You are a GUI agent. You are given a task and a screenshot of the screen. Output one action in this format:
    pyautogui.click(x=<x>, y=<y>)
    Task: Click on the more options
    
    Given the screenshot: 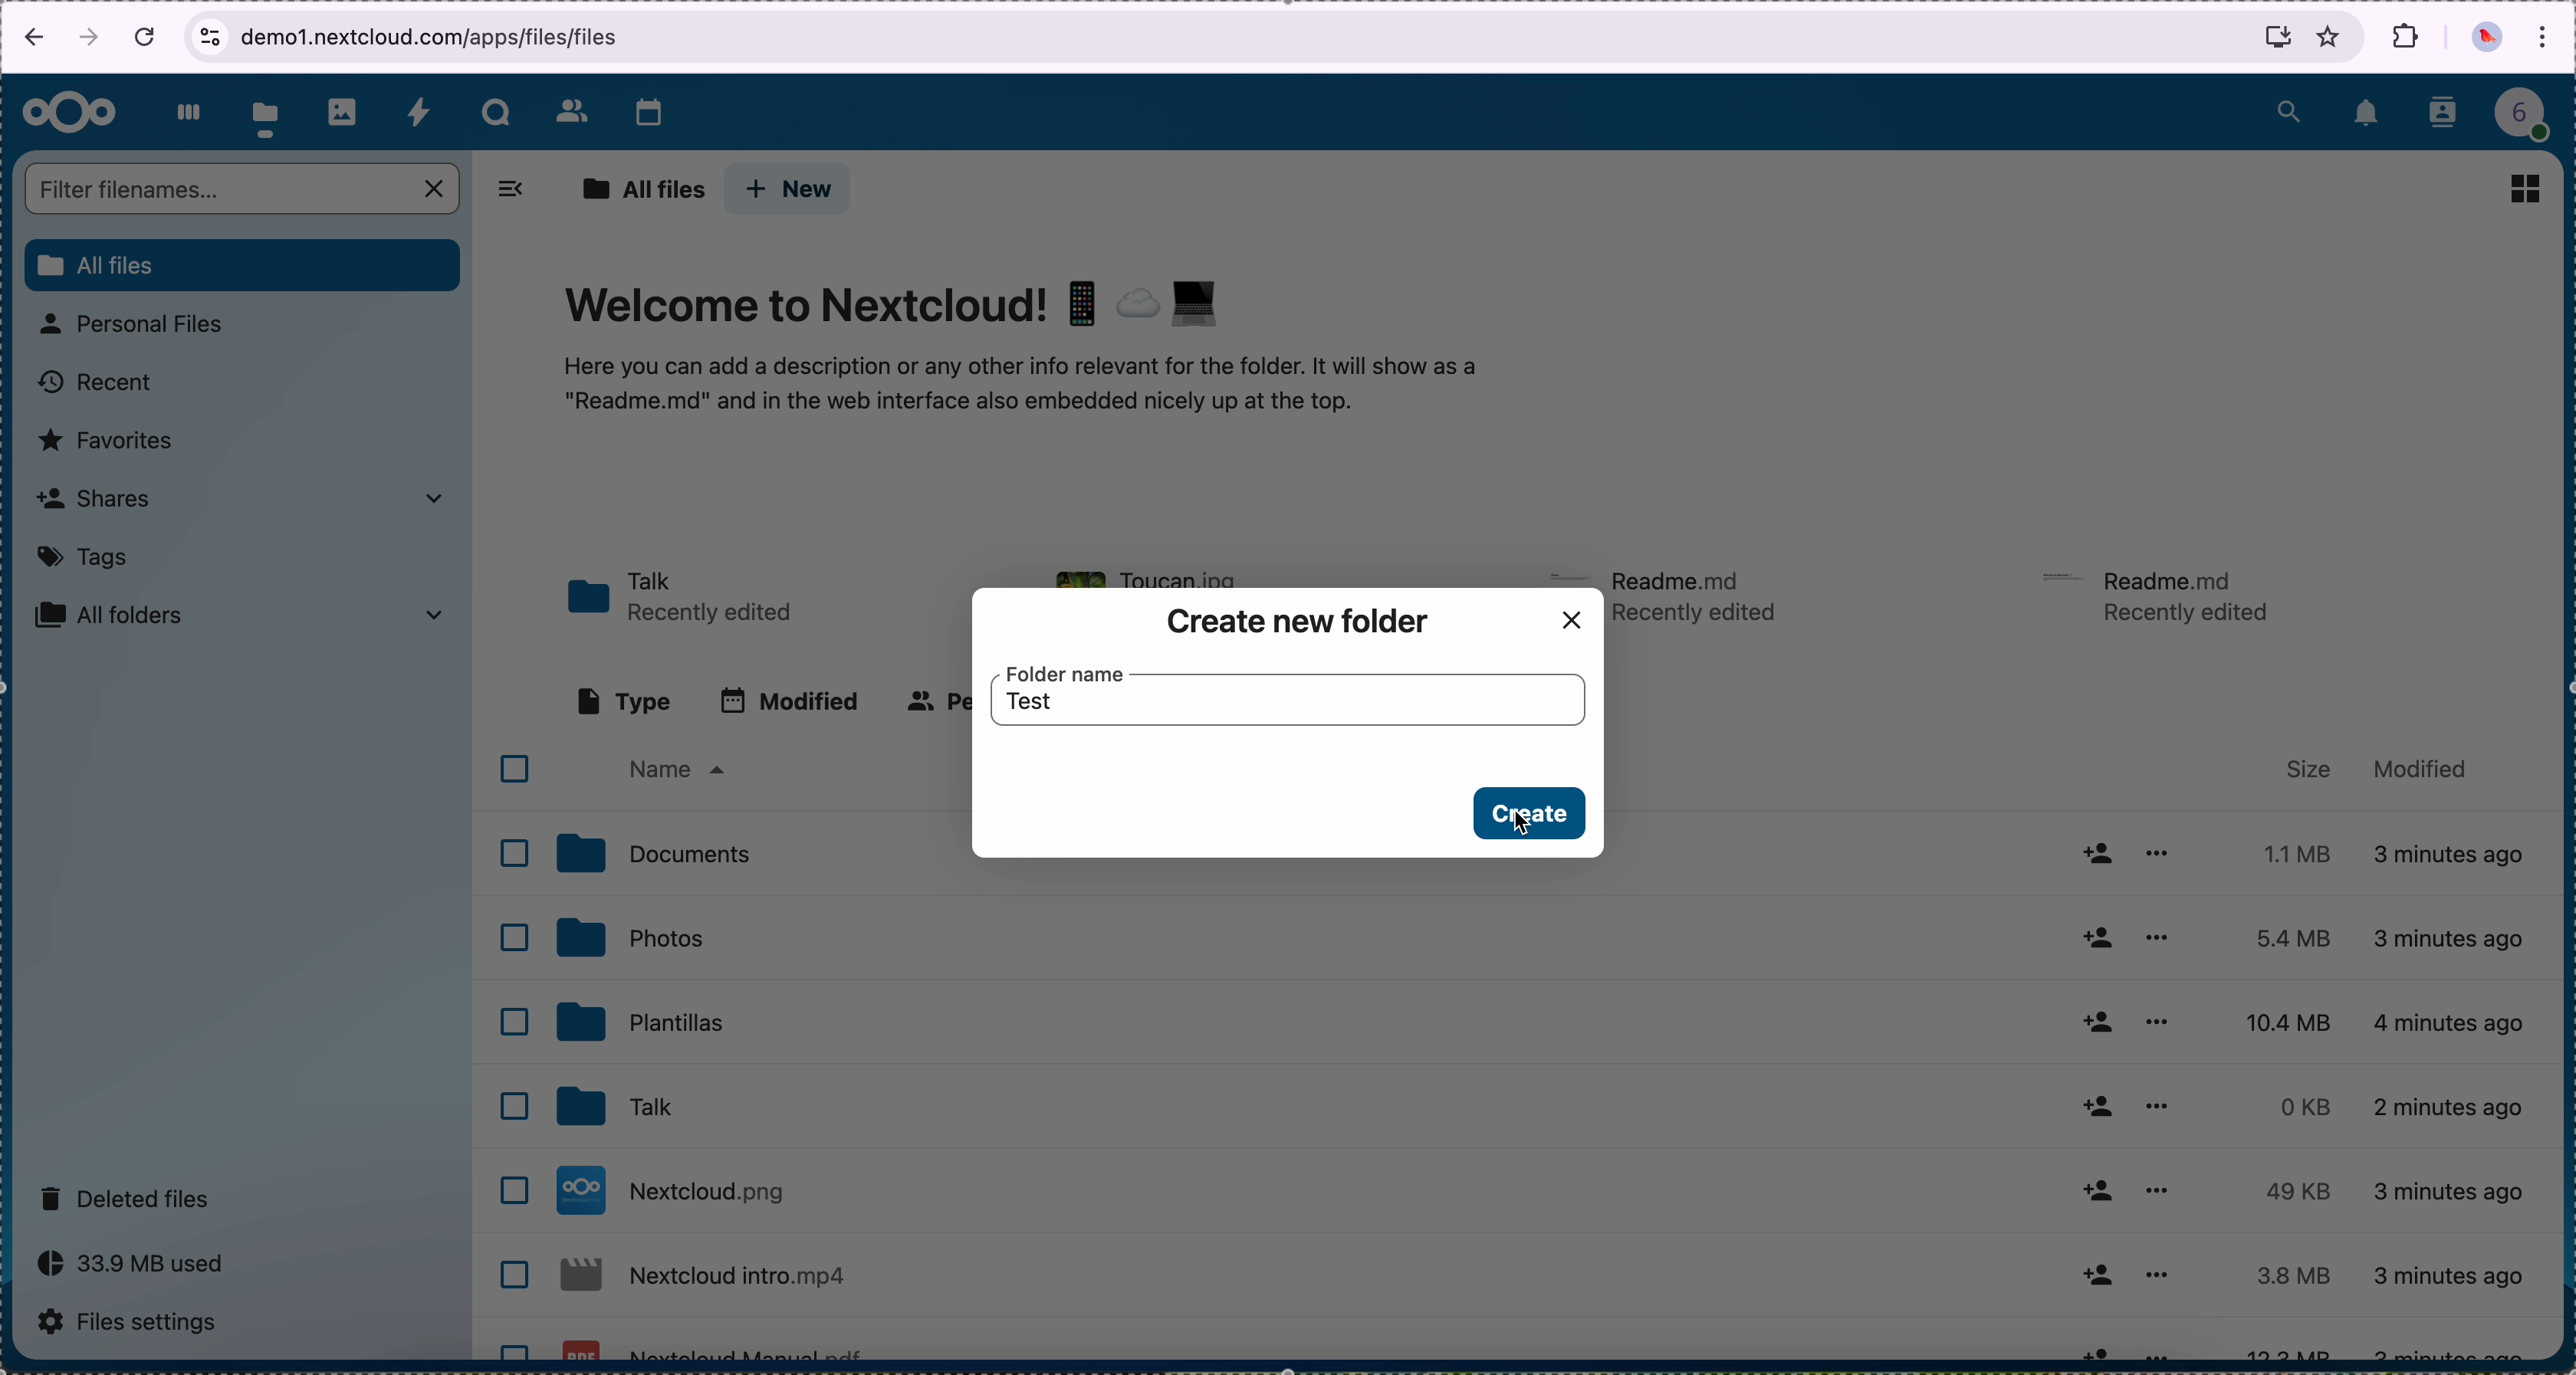 What is the action you would take?
    pyautogui.click(x=2162, y=853)
    